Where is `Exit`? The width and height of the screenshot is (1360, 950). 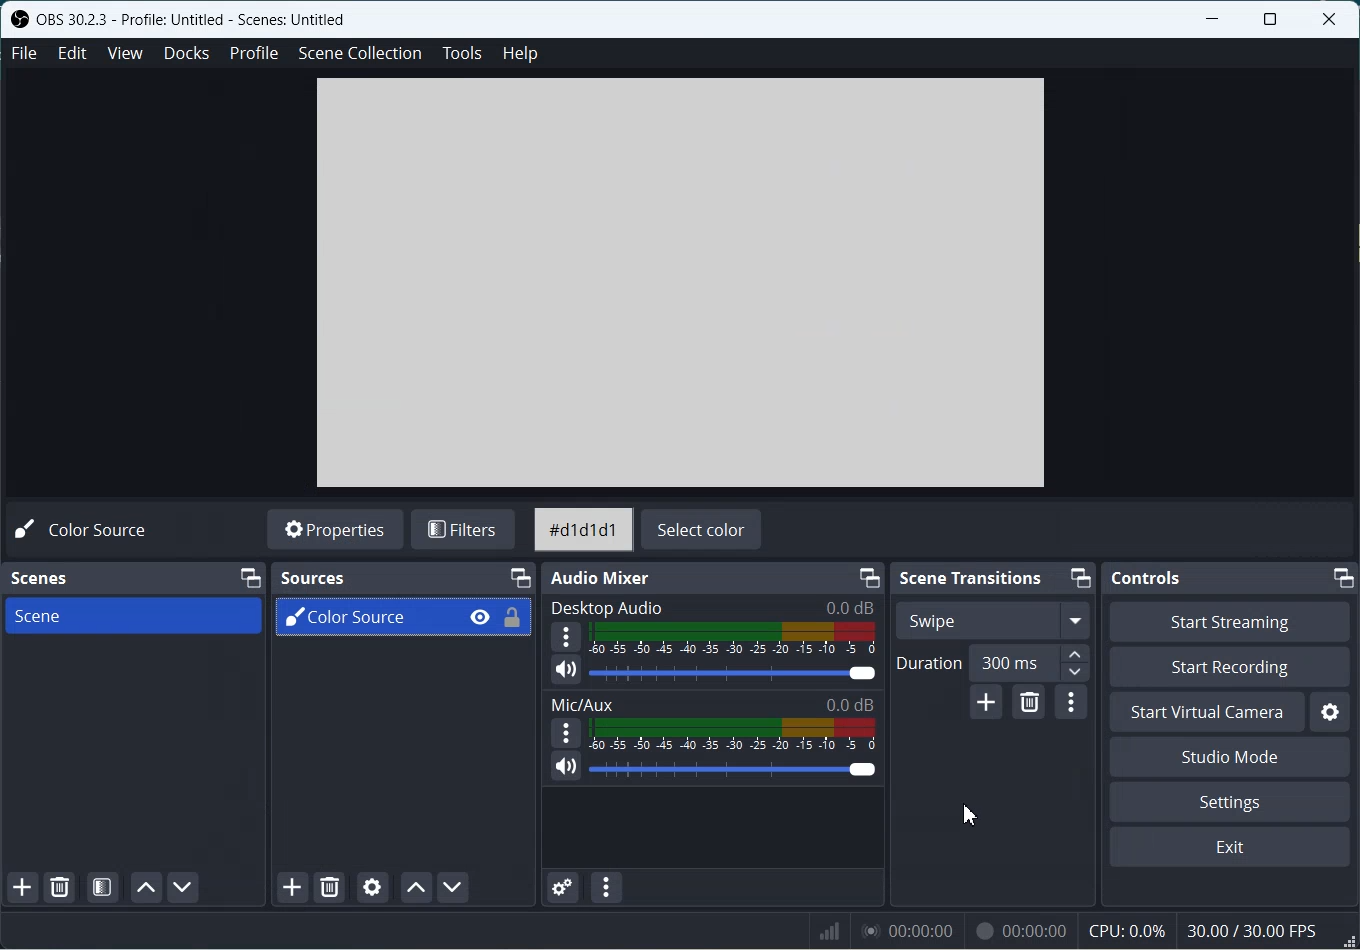
Exit is located at coordinates (1229, 847).